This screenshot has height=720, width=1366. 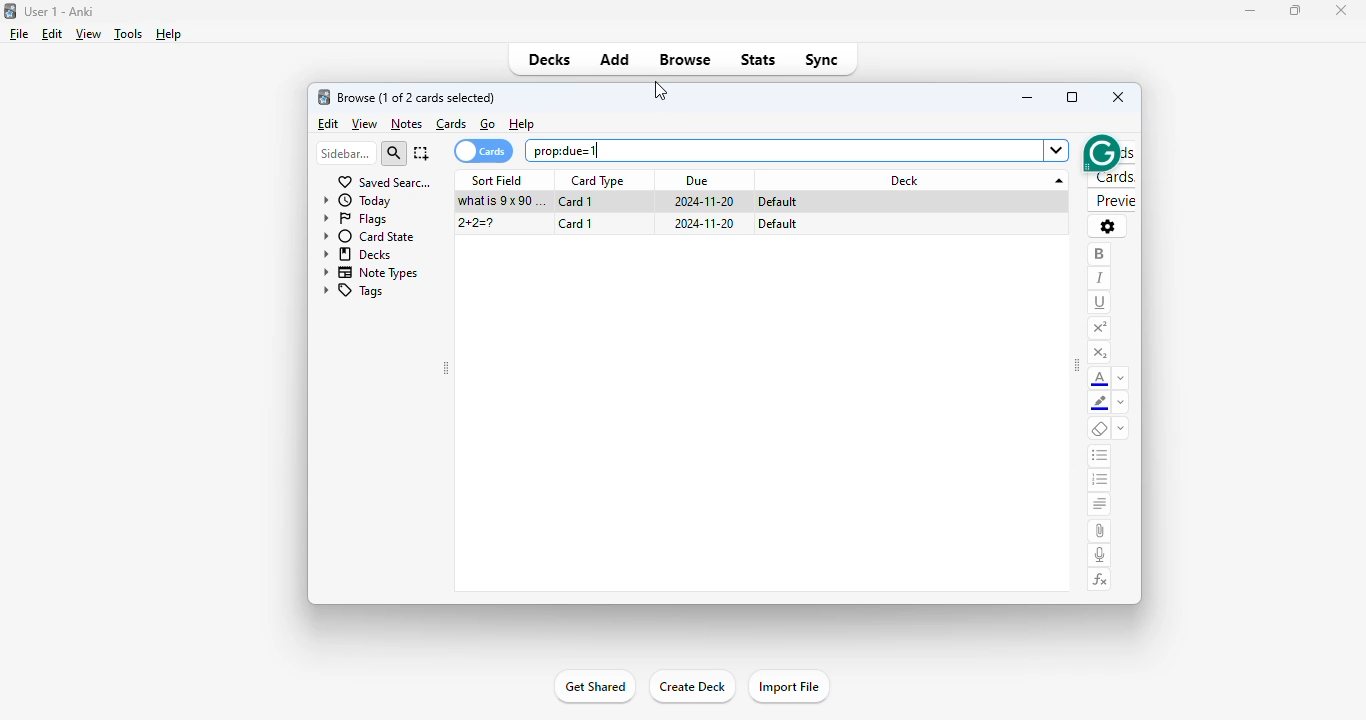 What do you see at coordinates (452, 124) in the screenshot?
I see `cards` at bounding box center [452, 124].